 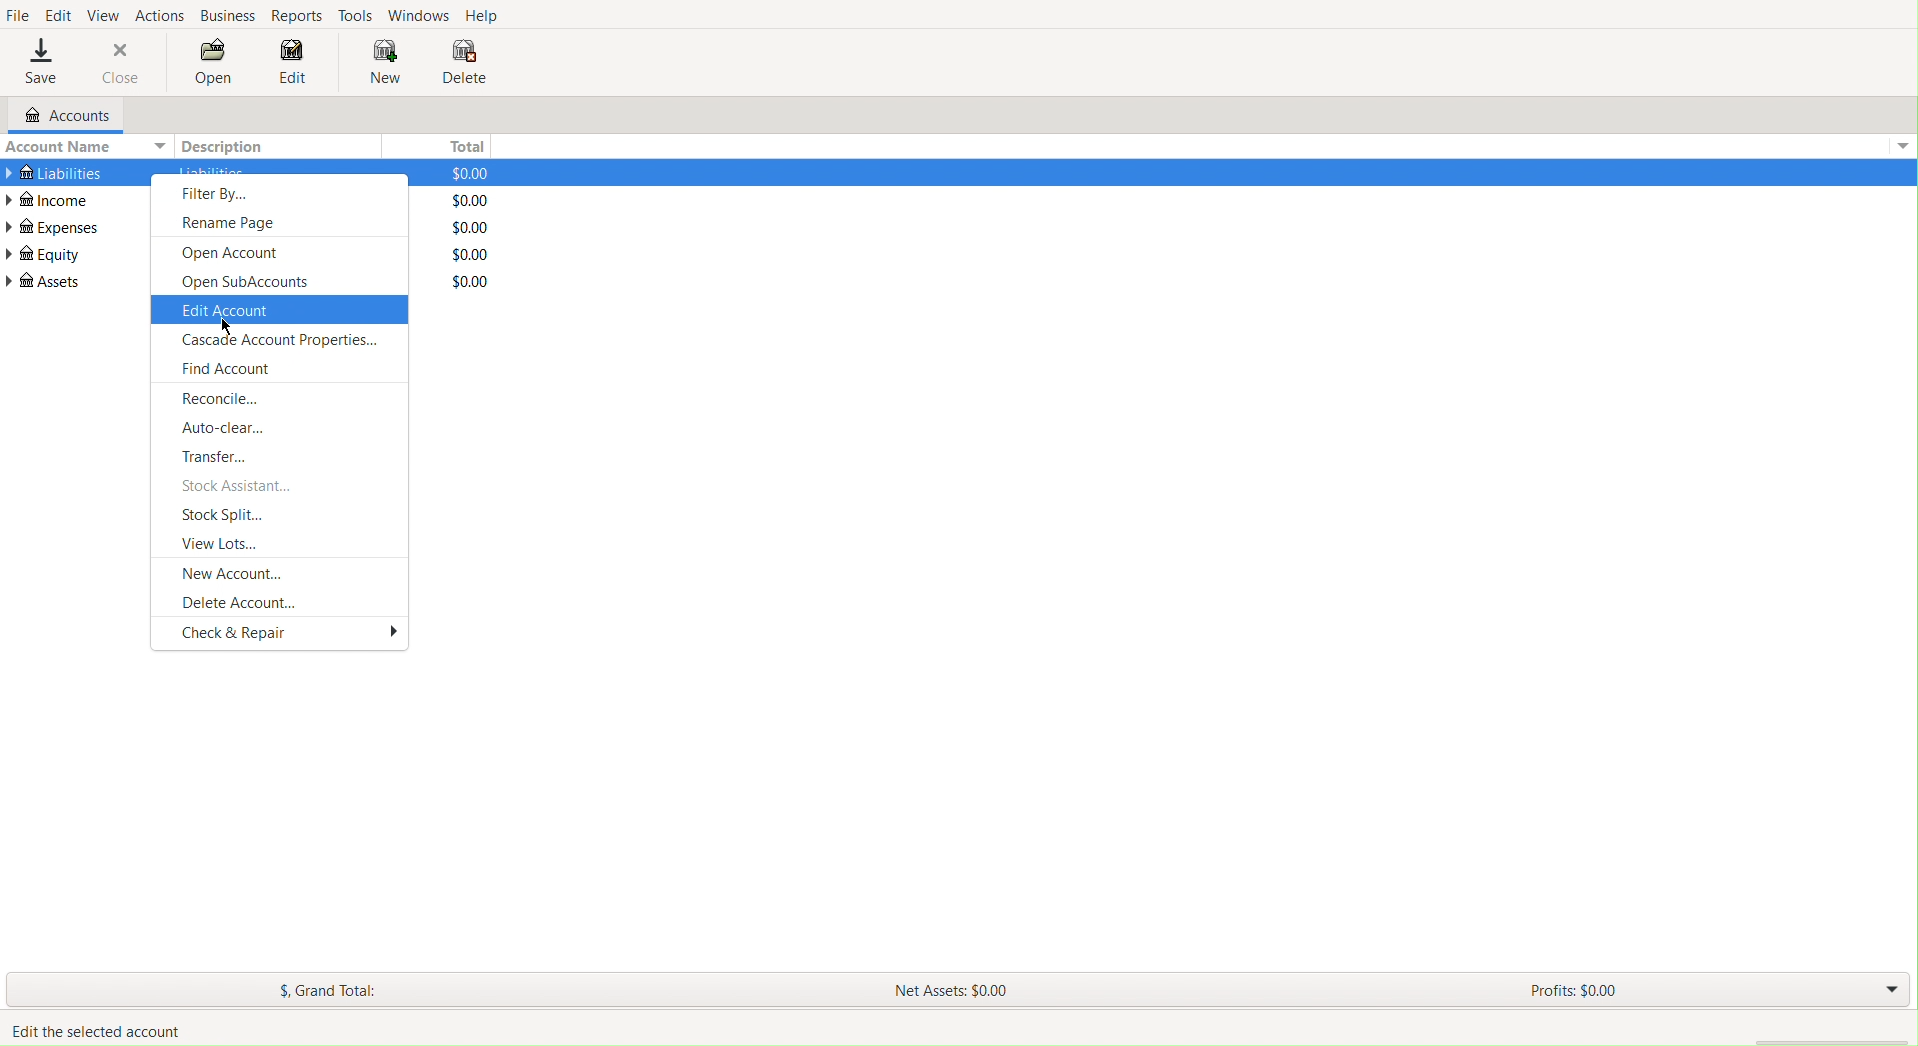 I want to click on Account Name, so click(x=84, y=146).